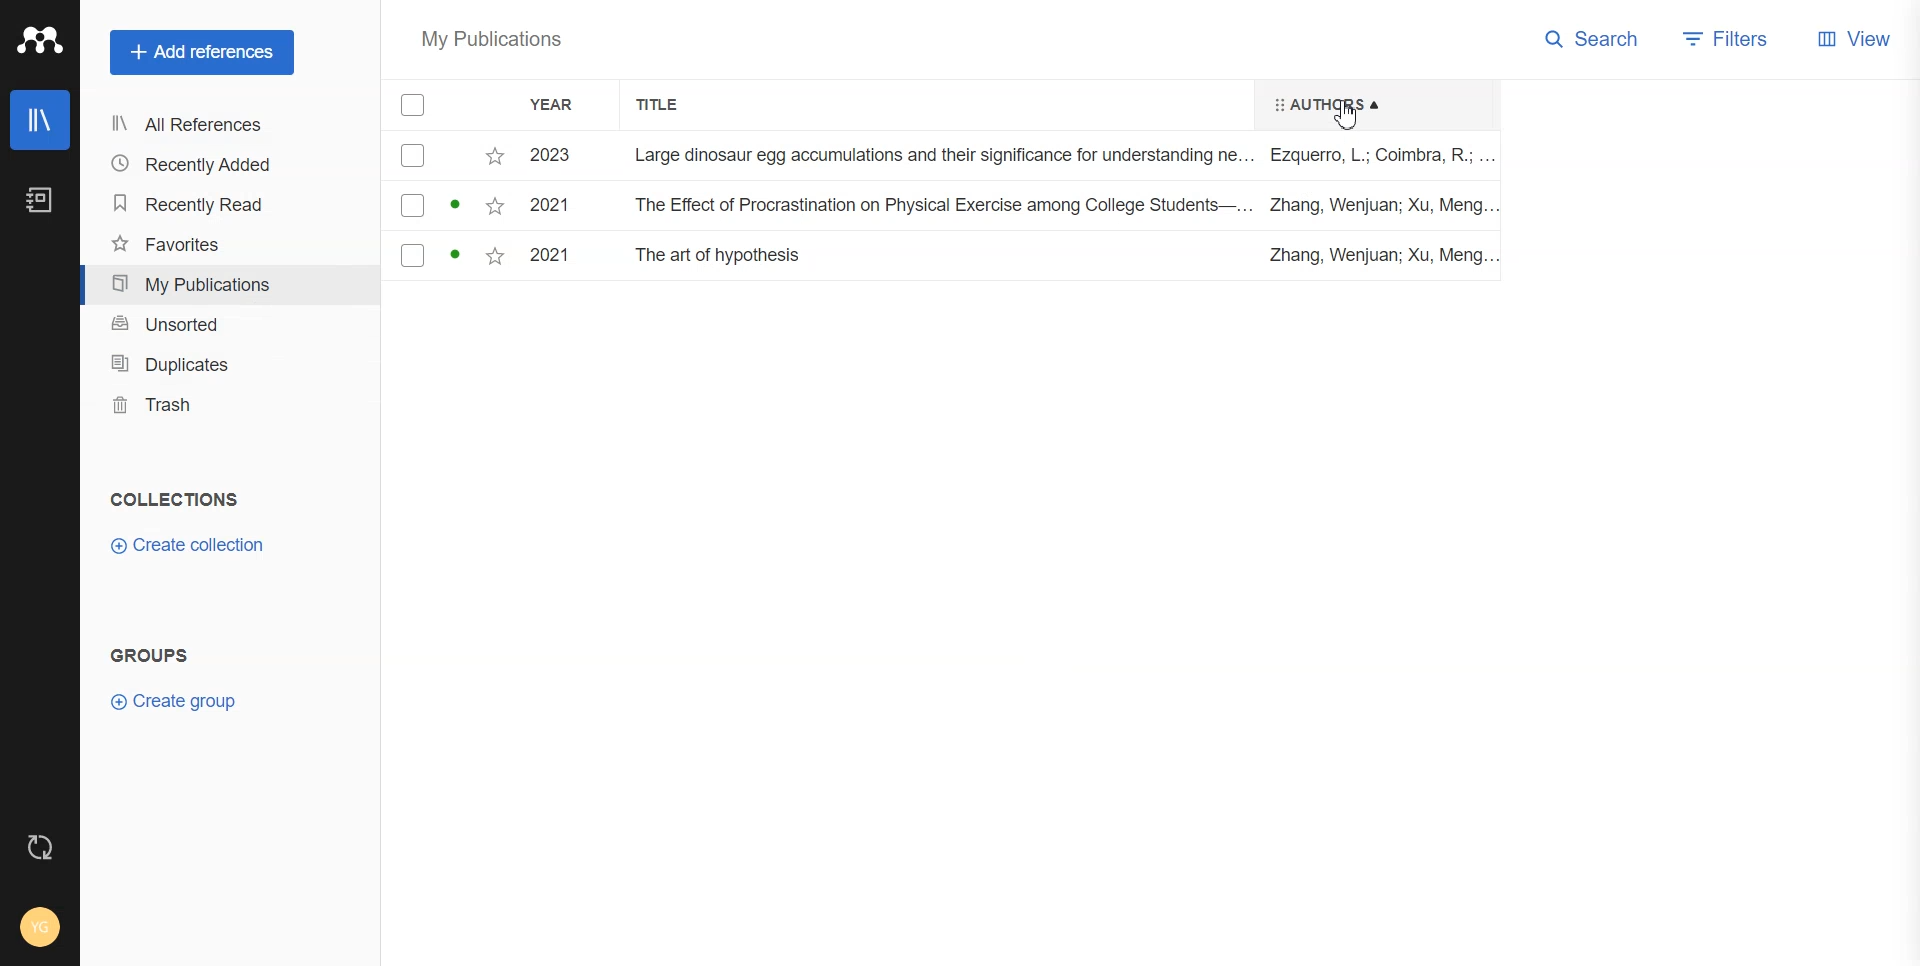 The width and height of the screenshot is (1920, 966). Describe the element at coordinates (224, 325) in the screenshot. I see `Unsorted` at that location.